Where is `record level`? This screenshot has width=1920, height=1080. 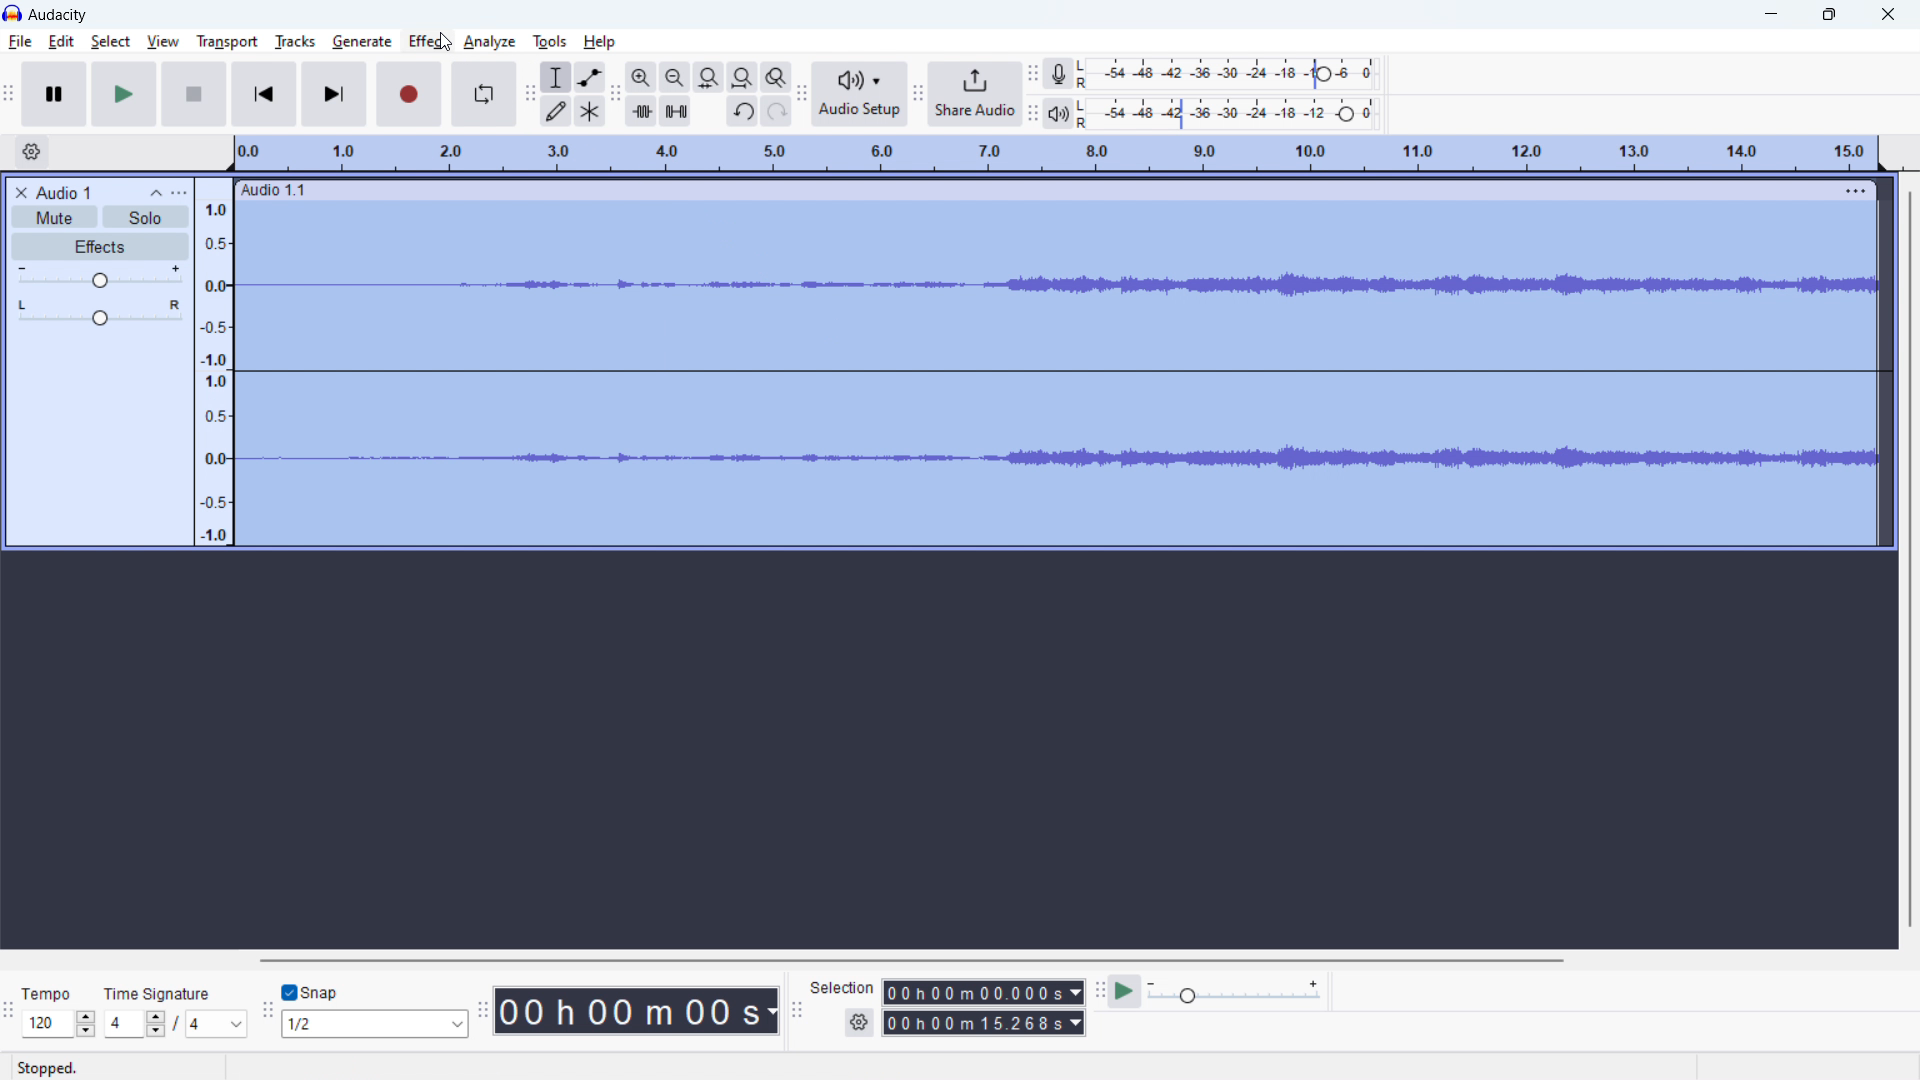
record level is located at coordinates (1233, 74).